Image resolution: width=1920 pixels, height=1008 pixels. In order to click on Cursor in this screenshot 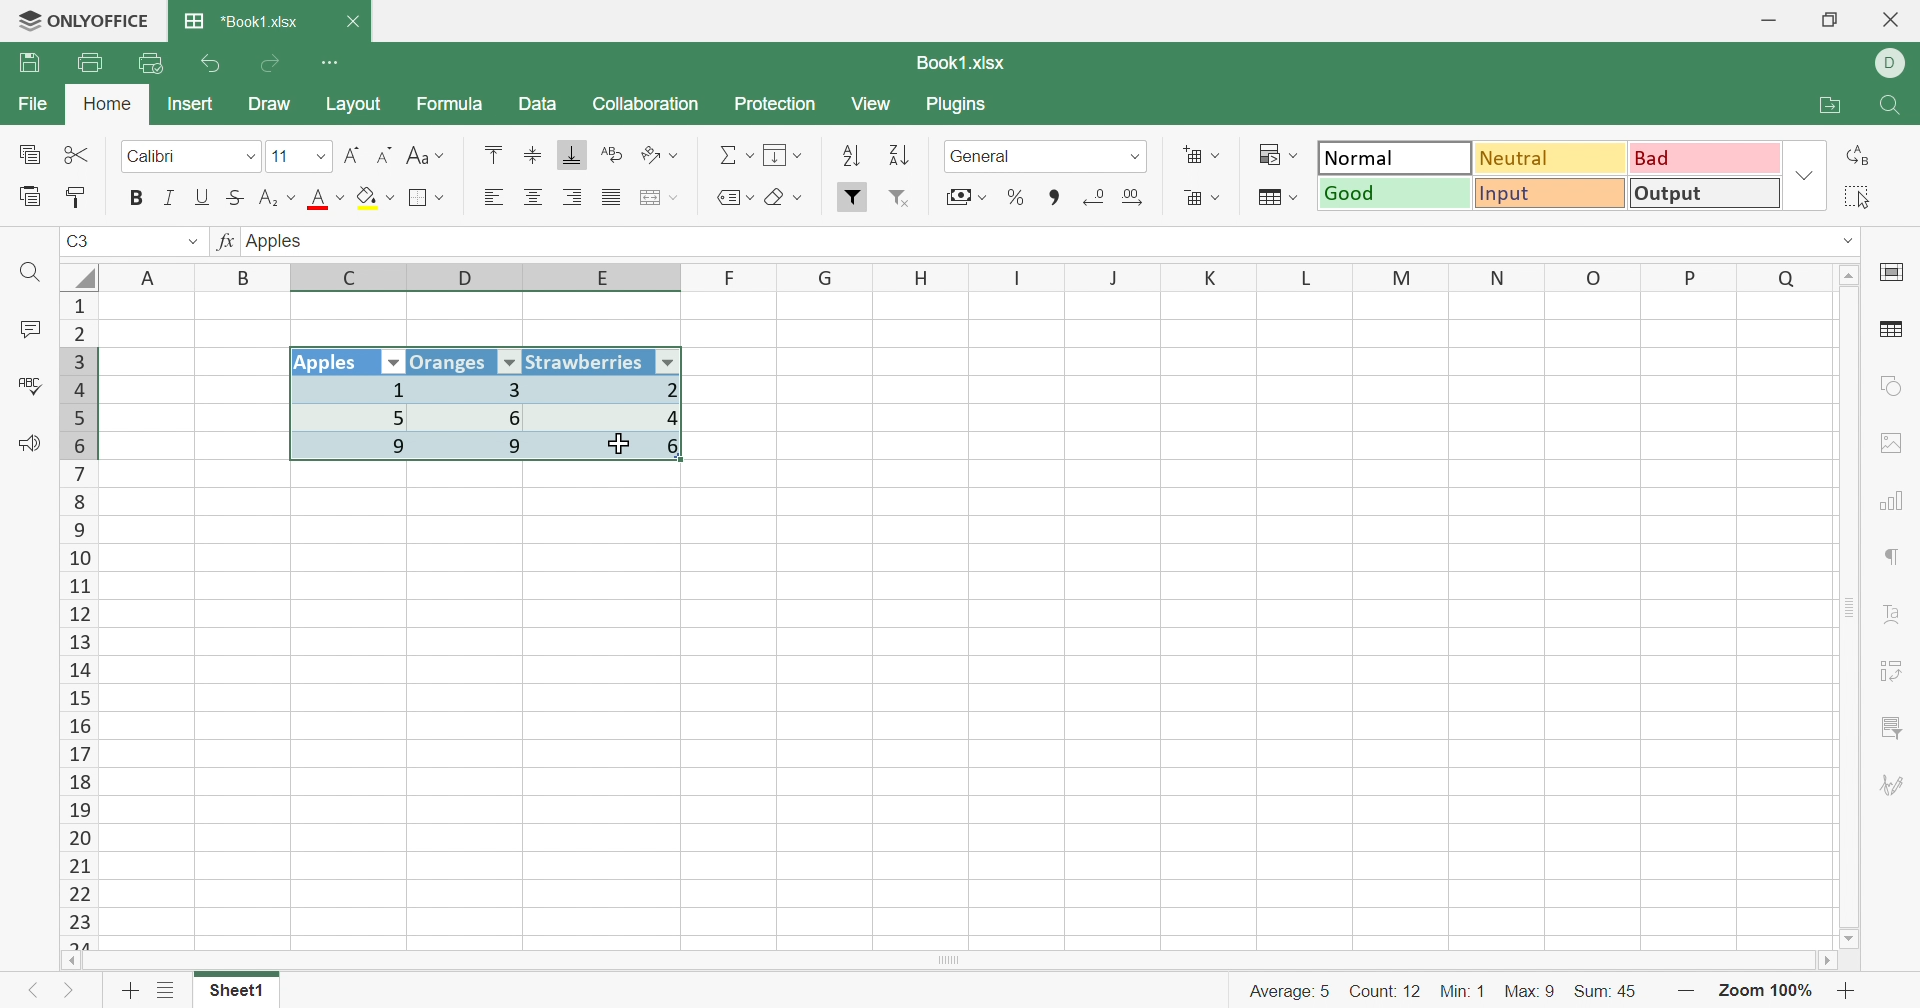, I will do `click(620, 442)`.